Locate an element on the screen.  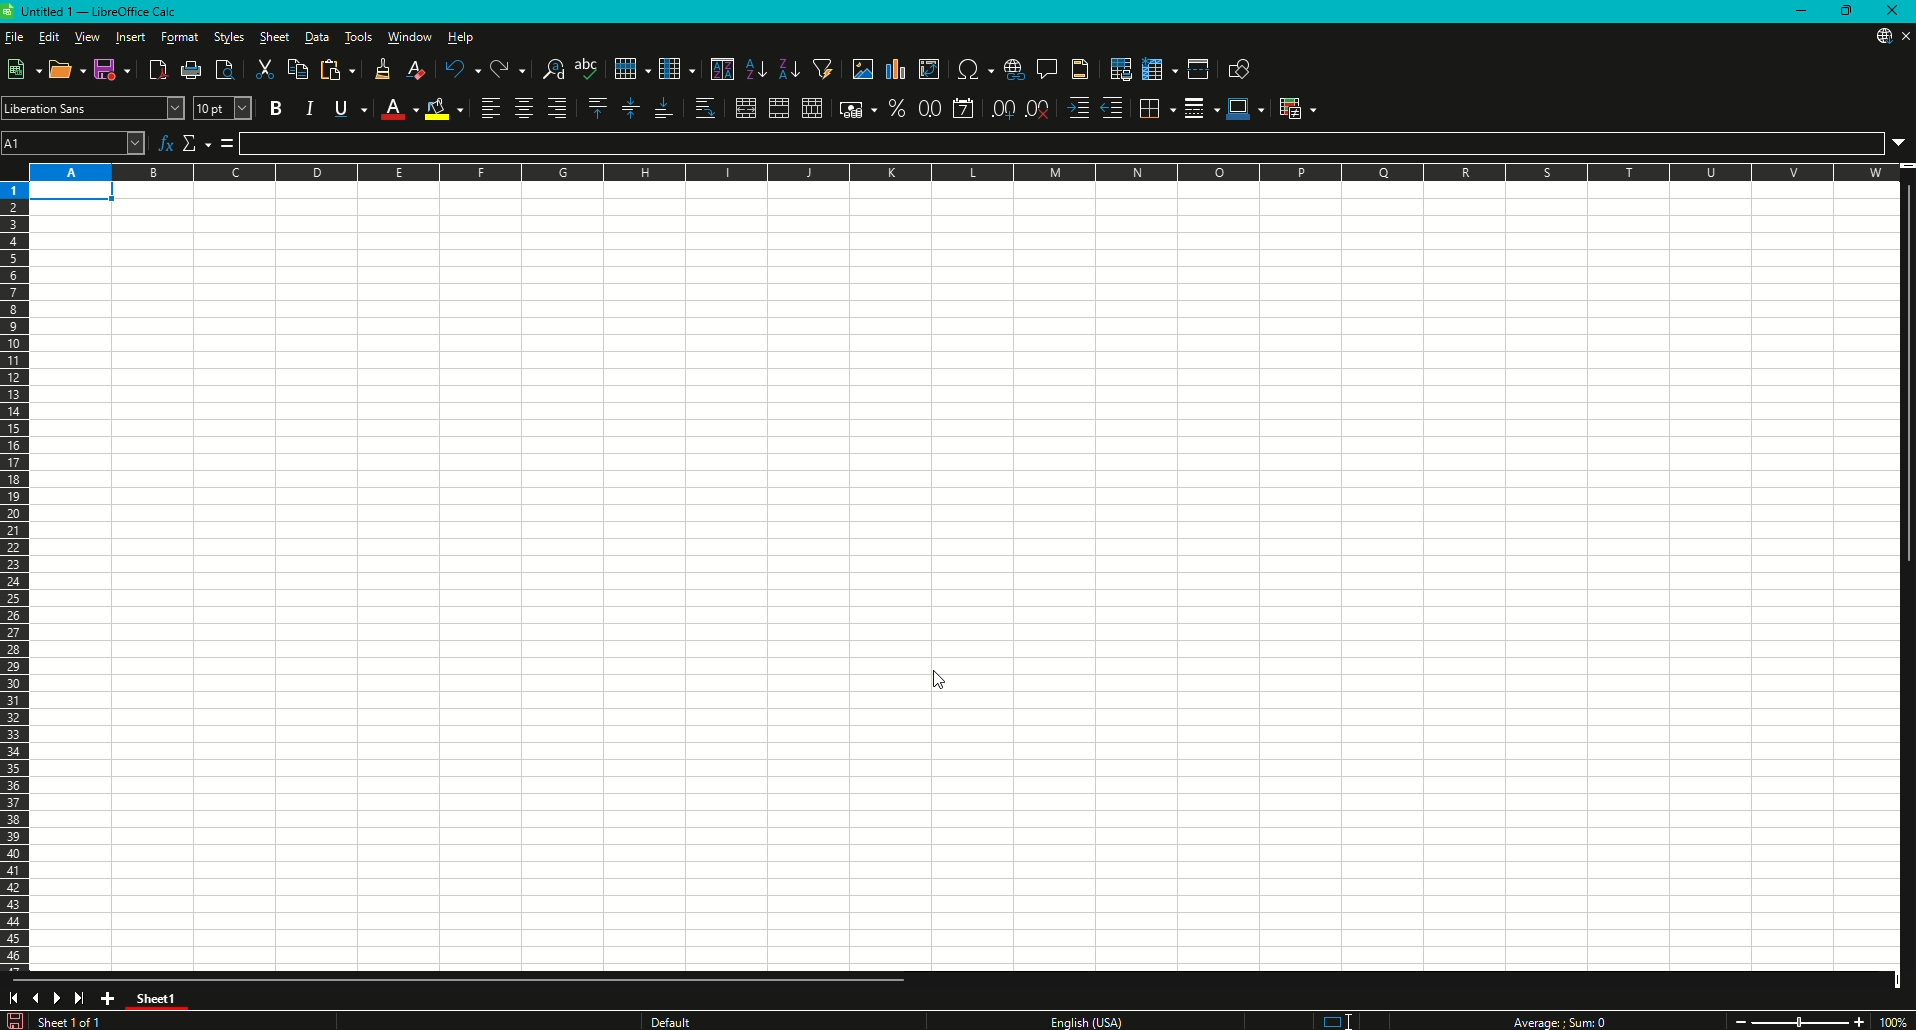
Text is located at coordinates (735, 1020).